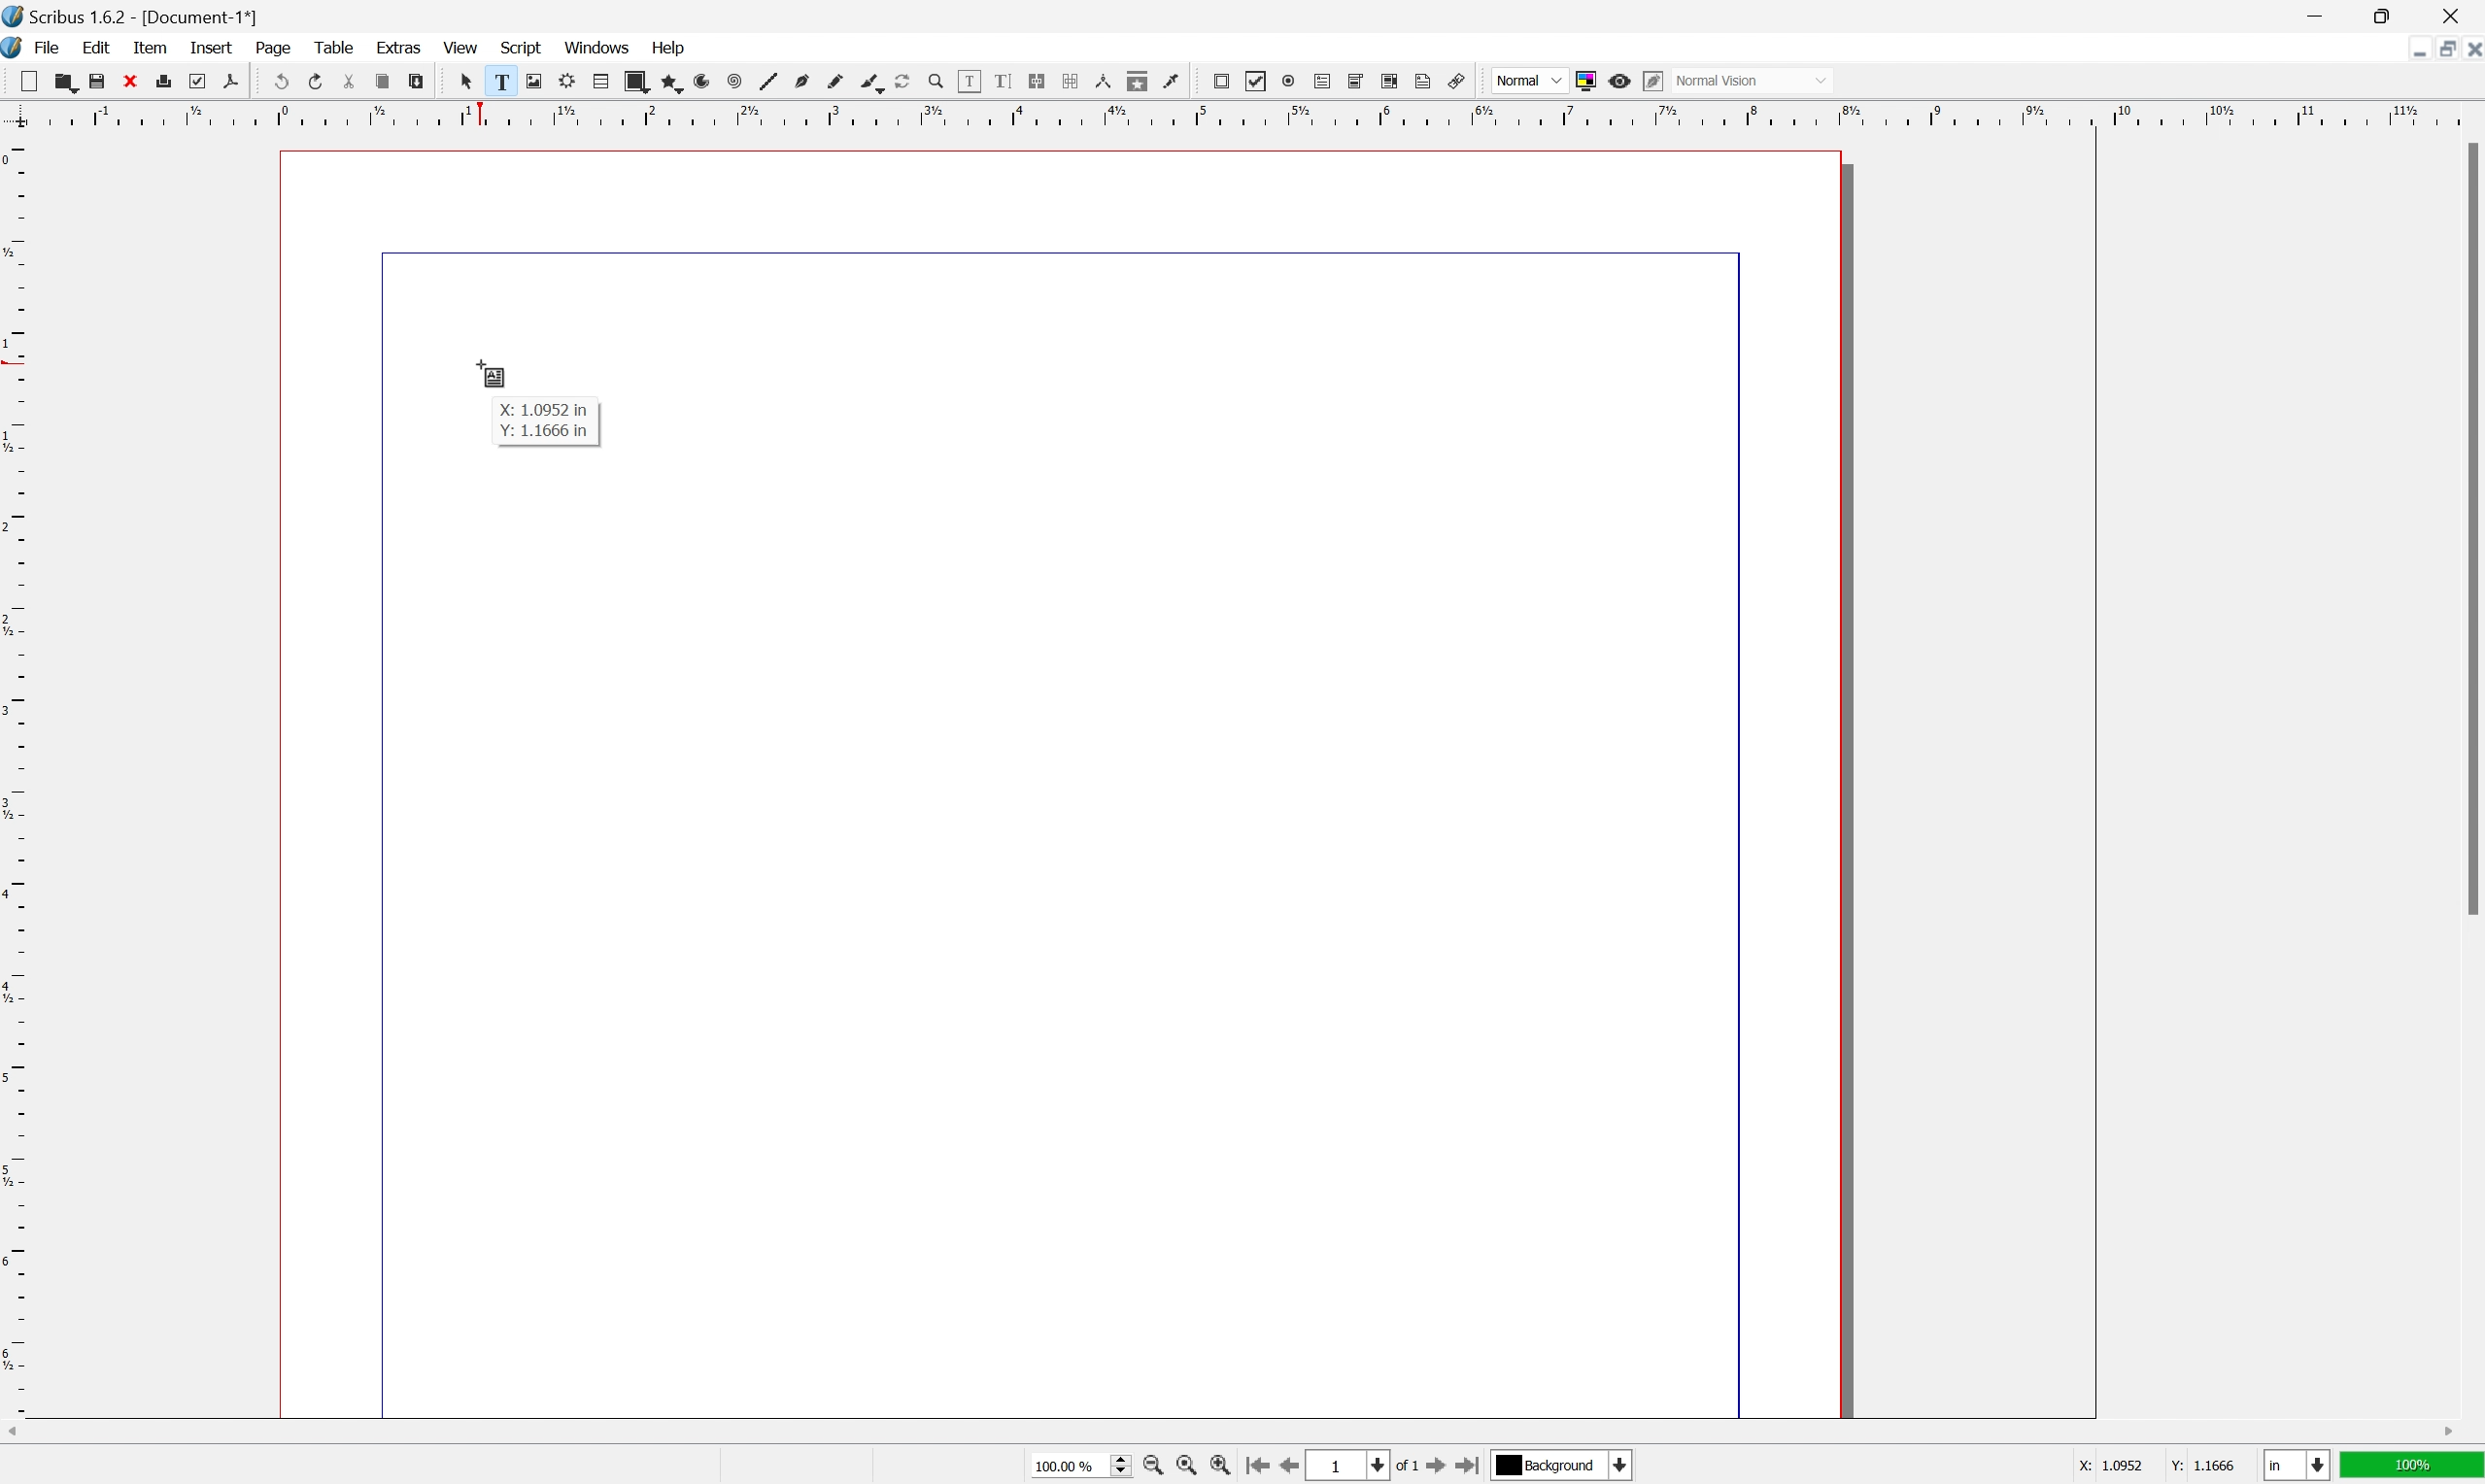  I want to click on pdf push button, so click(1221, 81).